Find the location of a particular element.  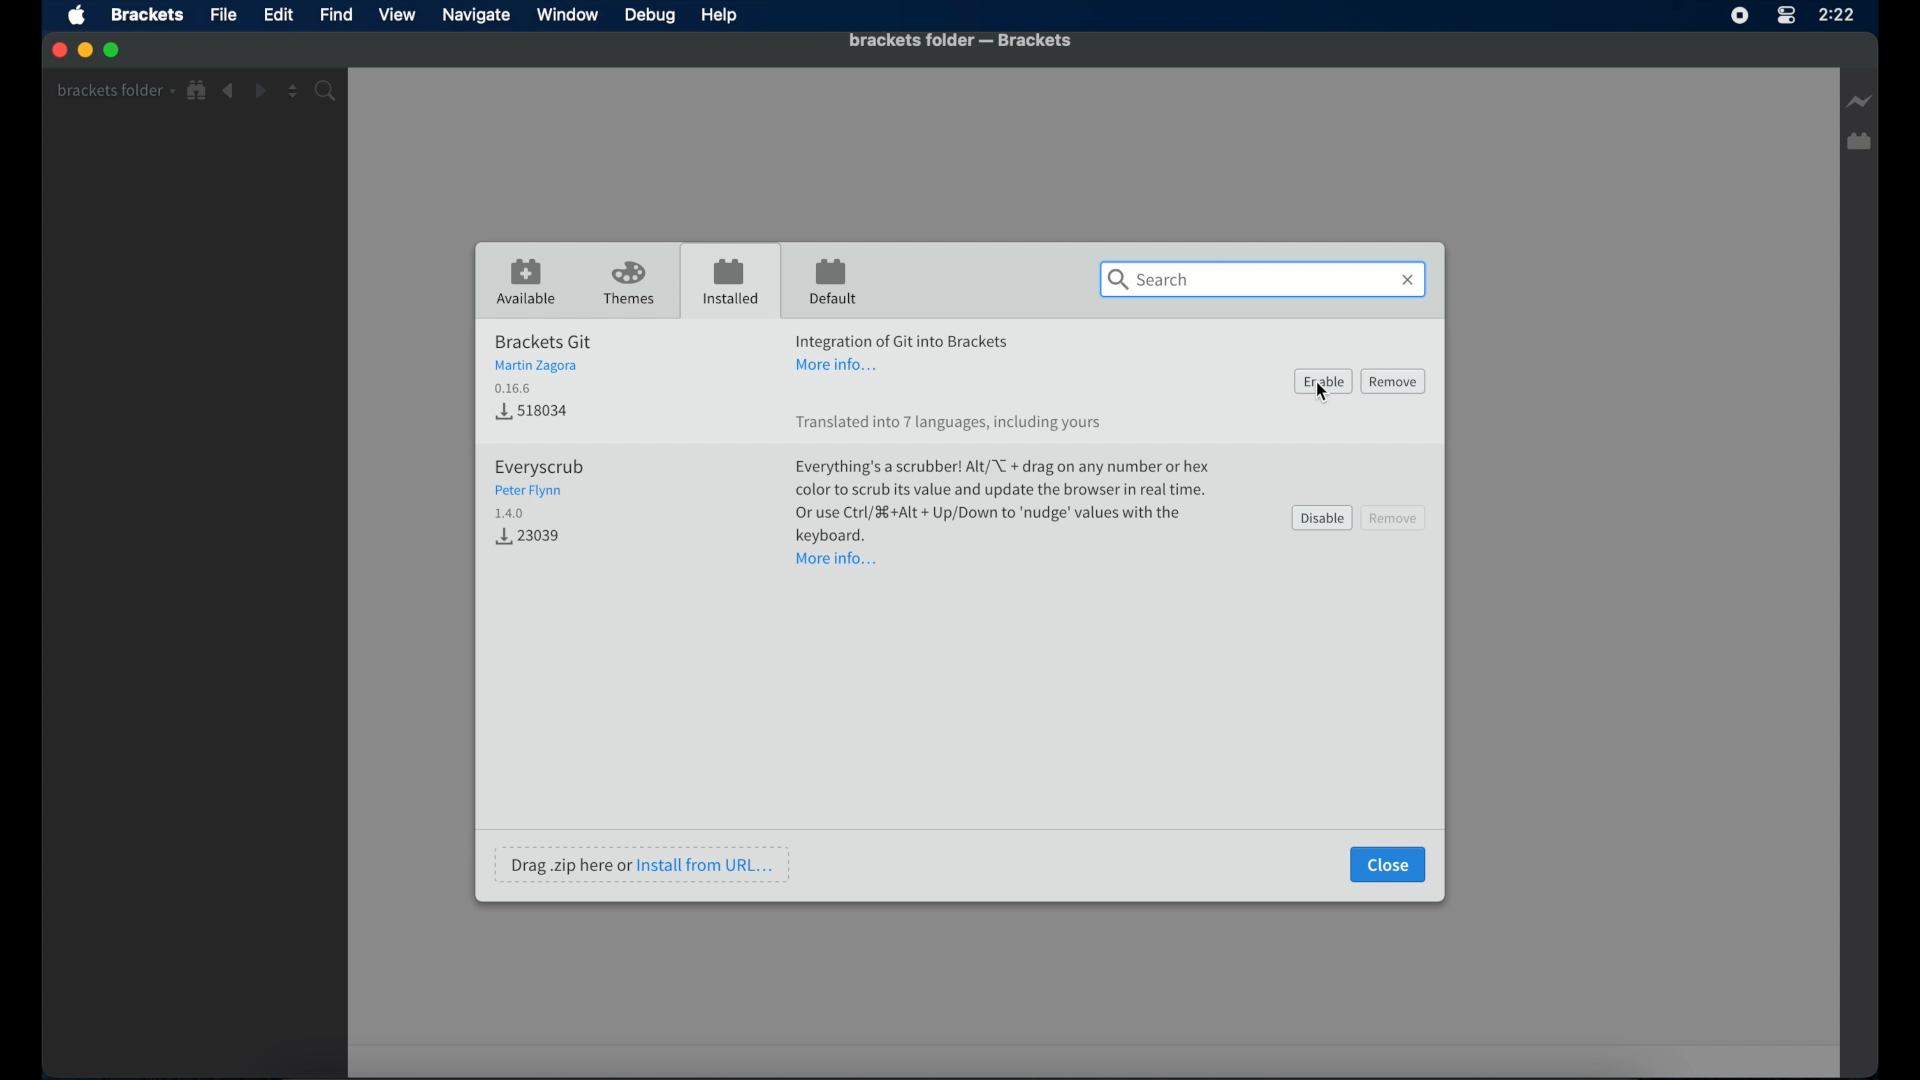

every scrub extension  is located at coordinates (539, 488).